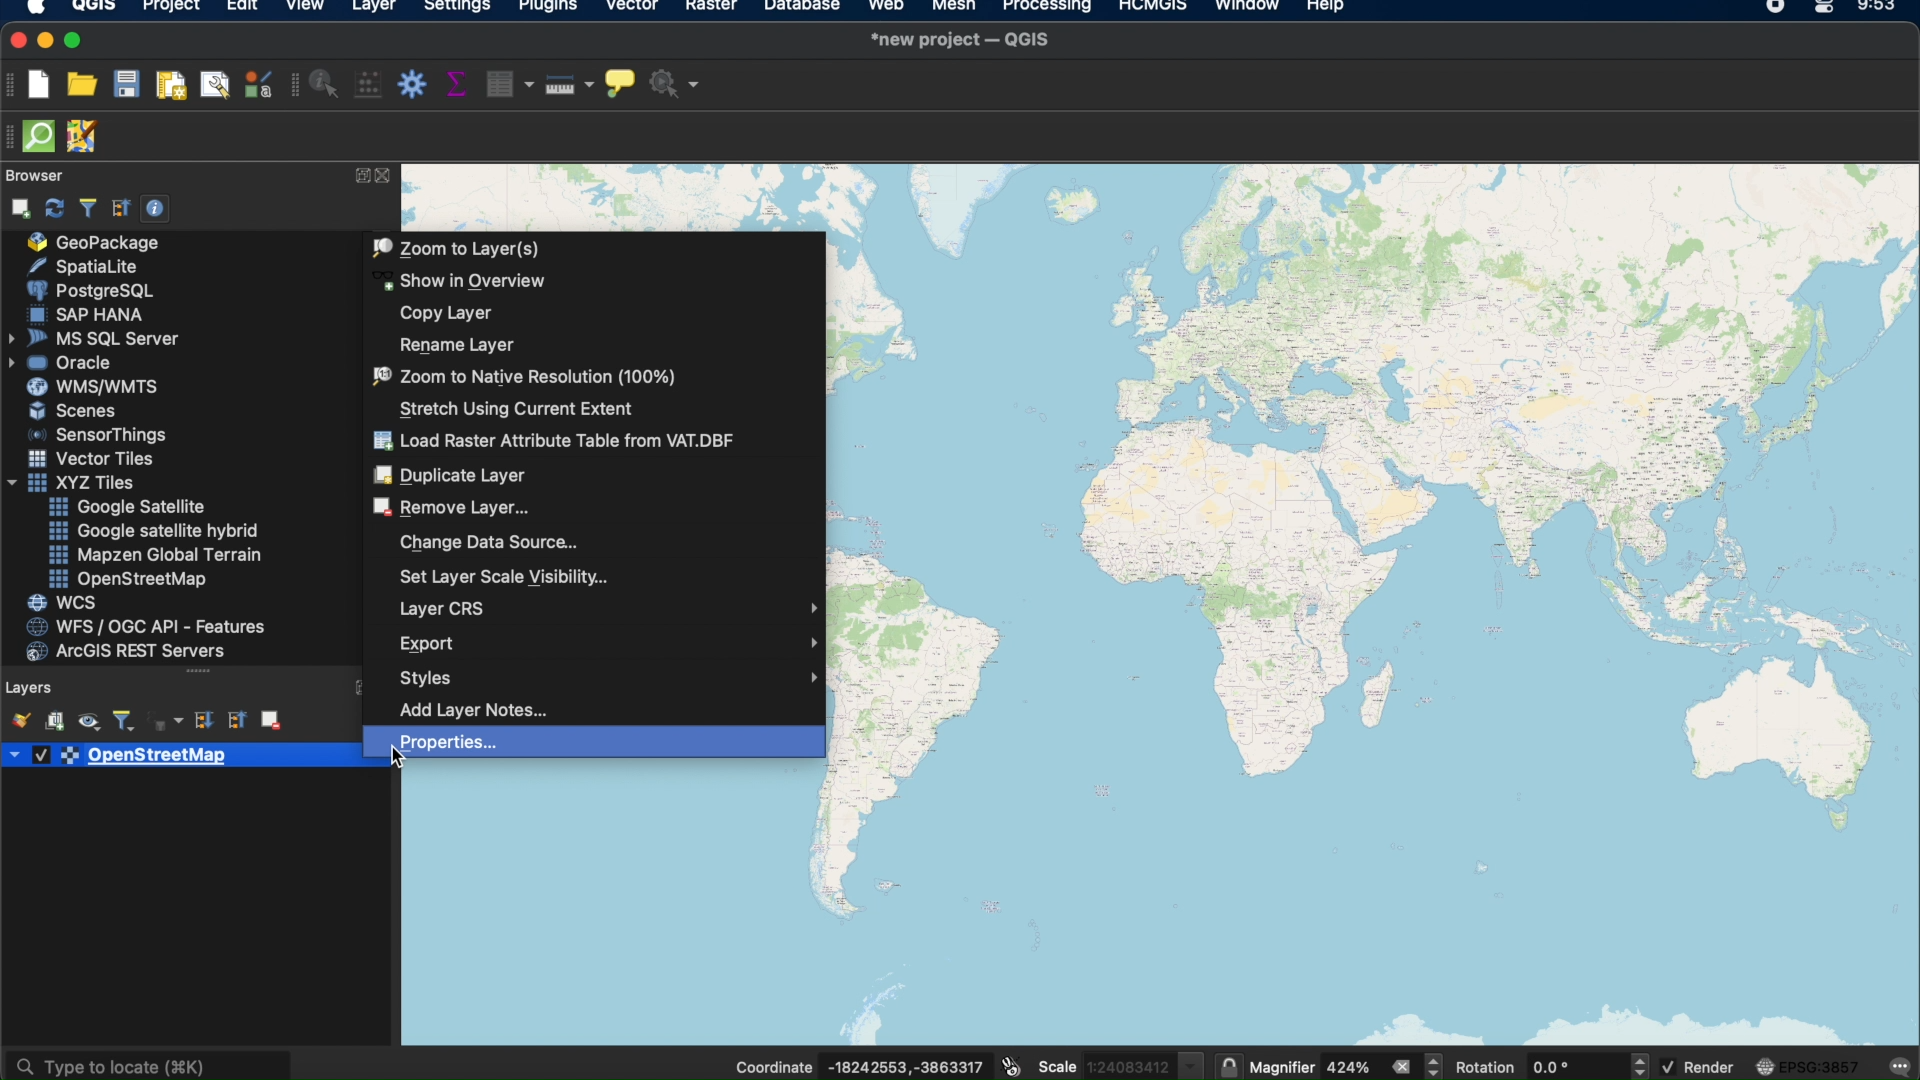 The width and height of the screenshot is (1920, 1080). Describe the element at coordinates (607, 643) in the screenshot. I see `export` at that location.